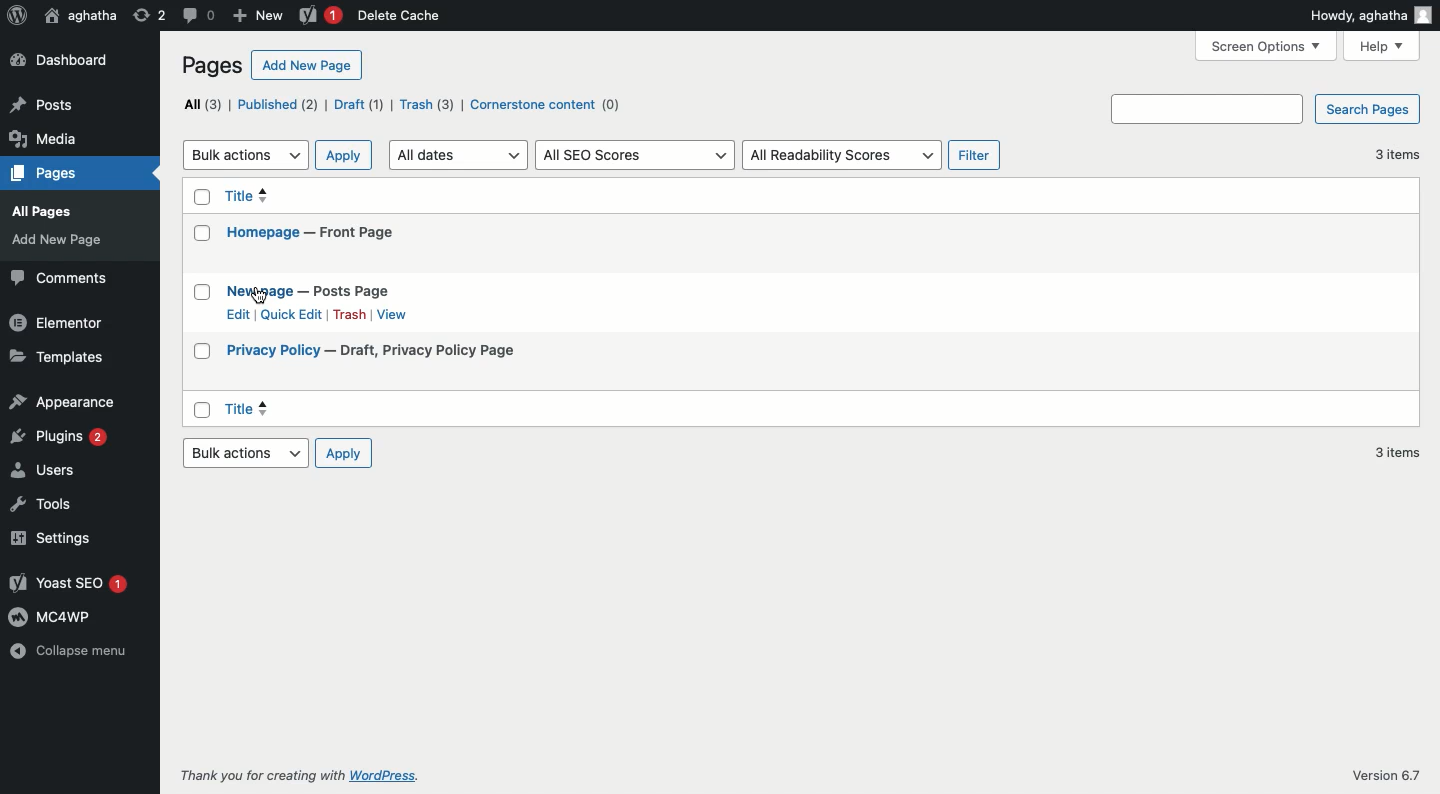 Image resolution: width=1440 pixels, height=794 pixels. Describe the element at coordinates (64, 615) in the screenshot. I see `MC4WP` at that location.